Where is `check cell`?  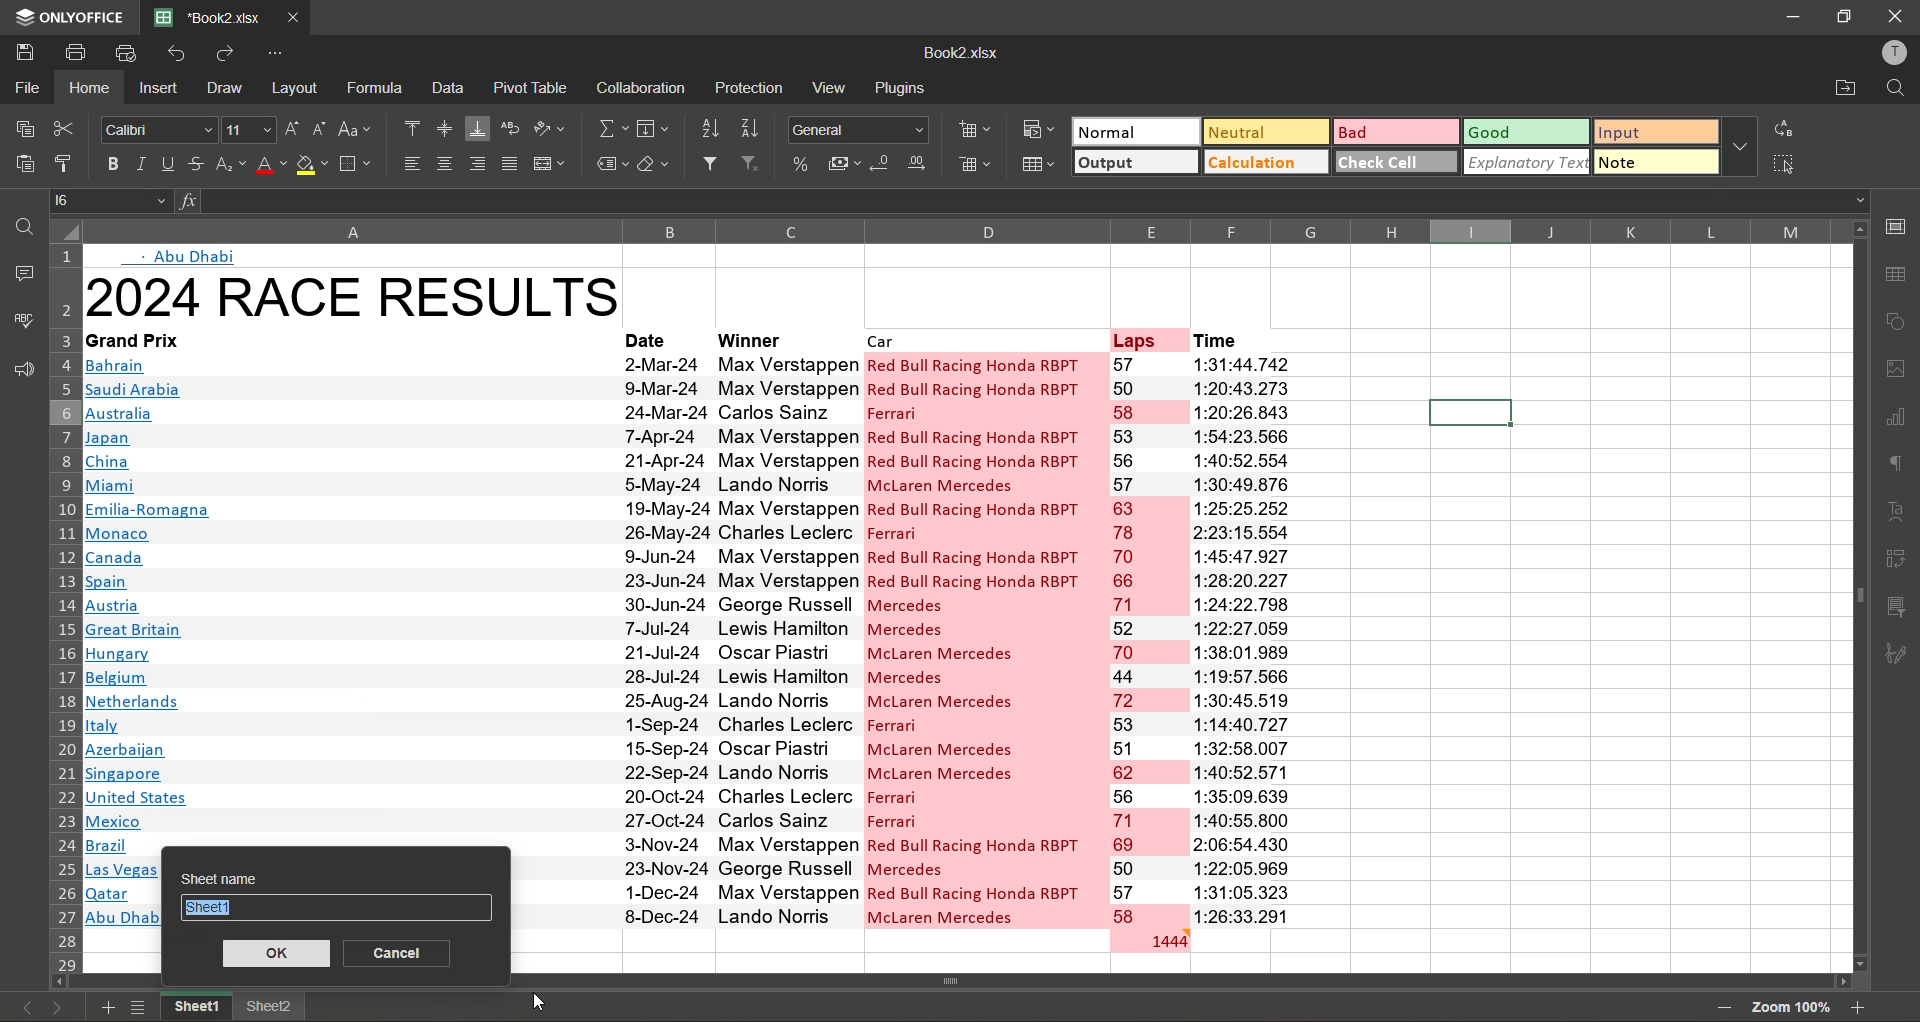 check cell is located at coordinates (1391, 161).